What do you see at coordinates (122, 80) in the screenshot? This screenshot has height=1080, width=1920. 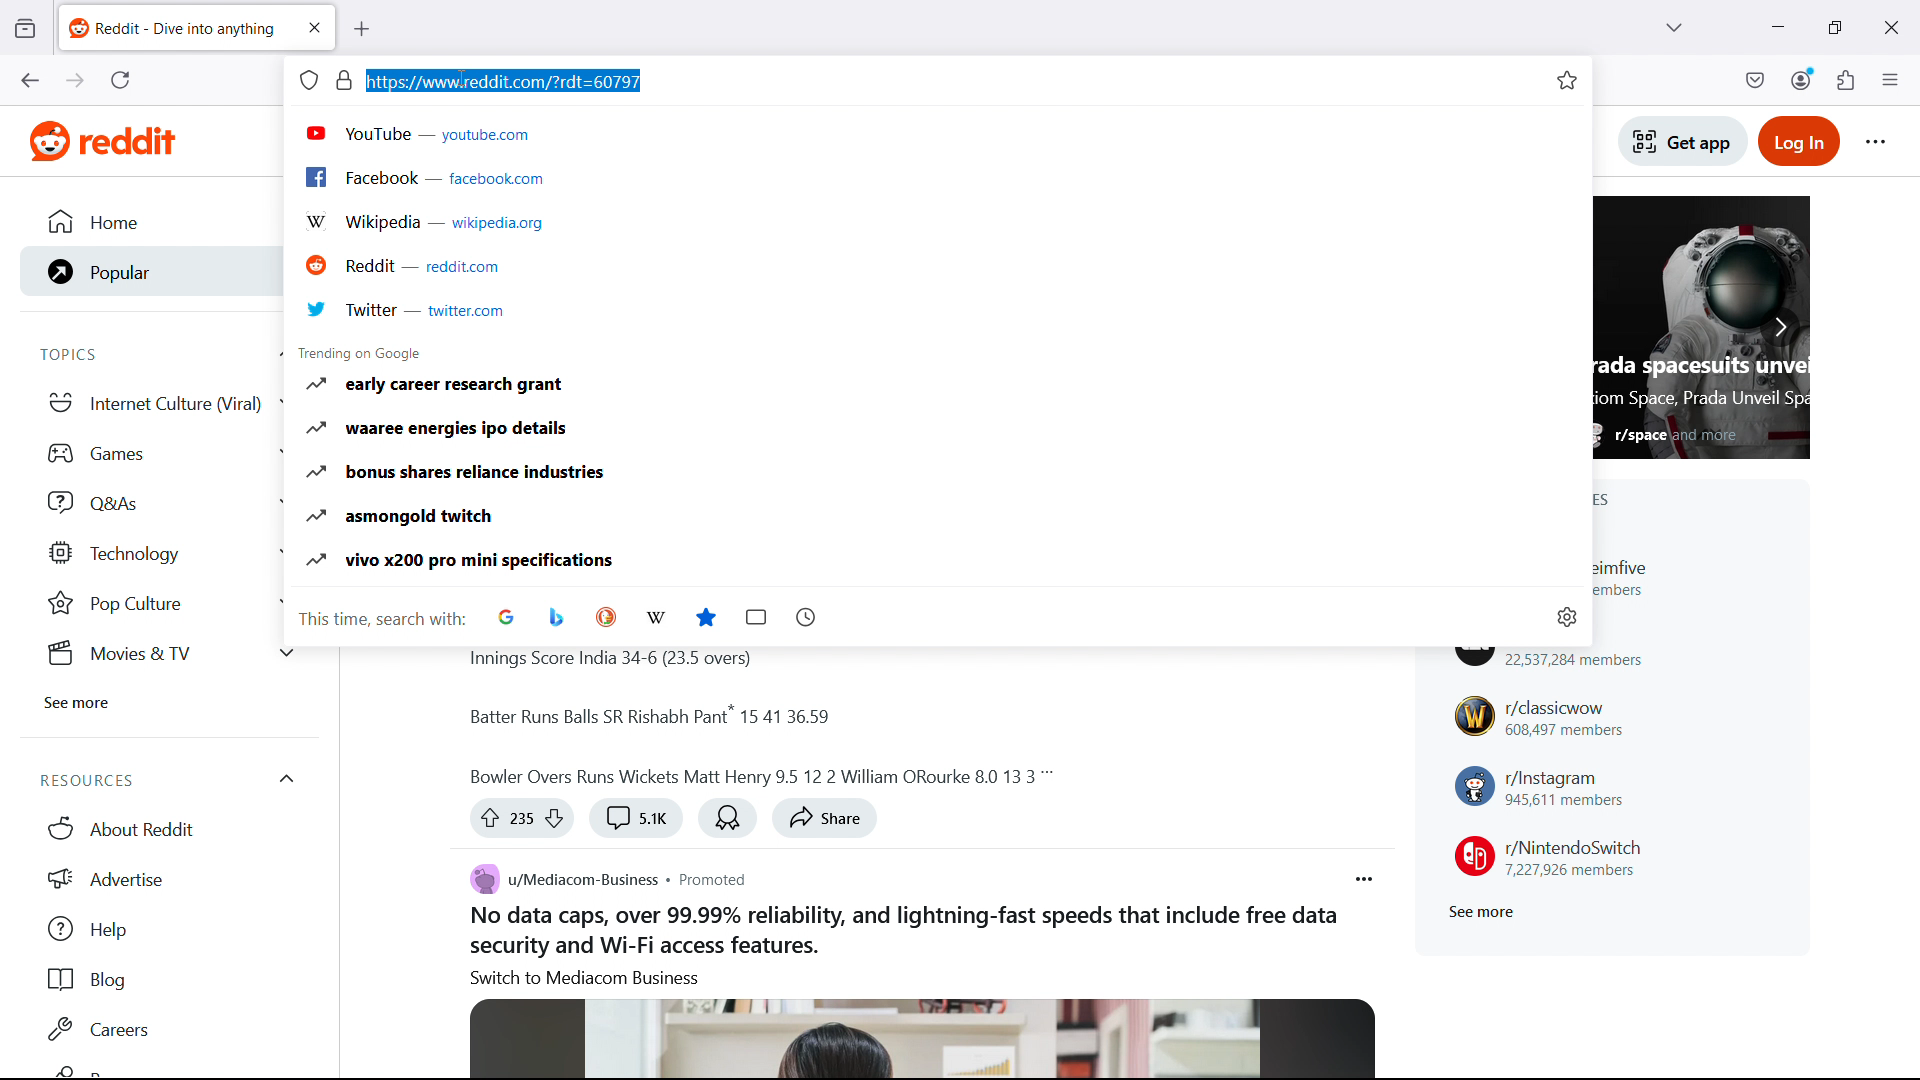 I see `reload the current page` at bounding box center [122, 80].